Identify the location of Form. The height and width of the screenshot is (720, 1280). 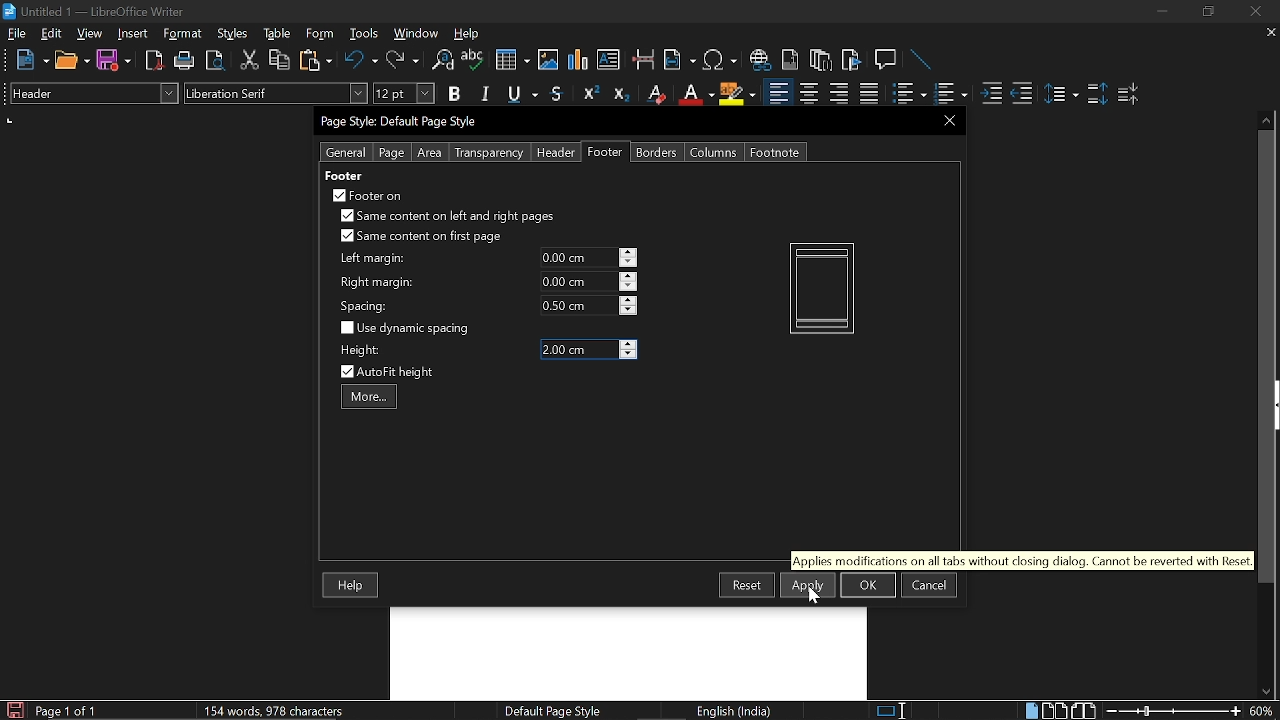
(321, 34).